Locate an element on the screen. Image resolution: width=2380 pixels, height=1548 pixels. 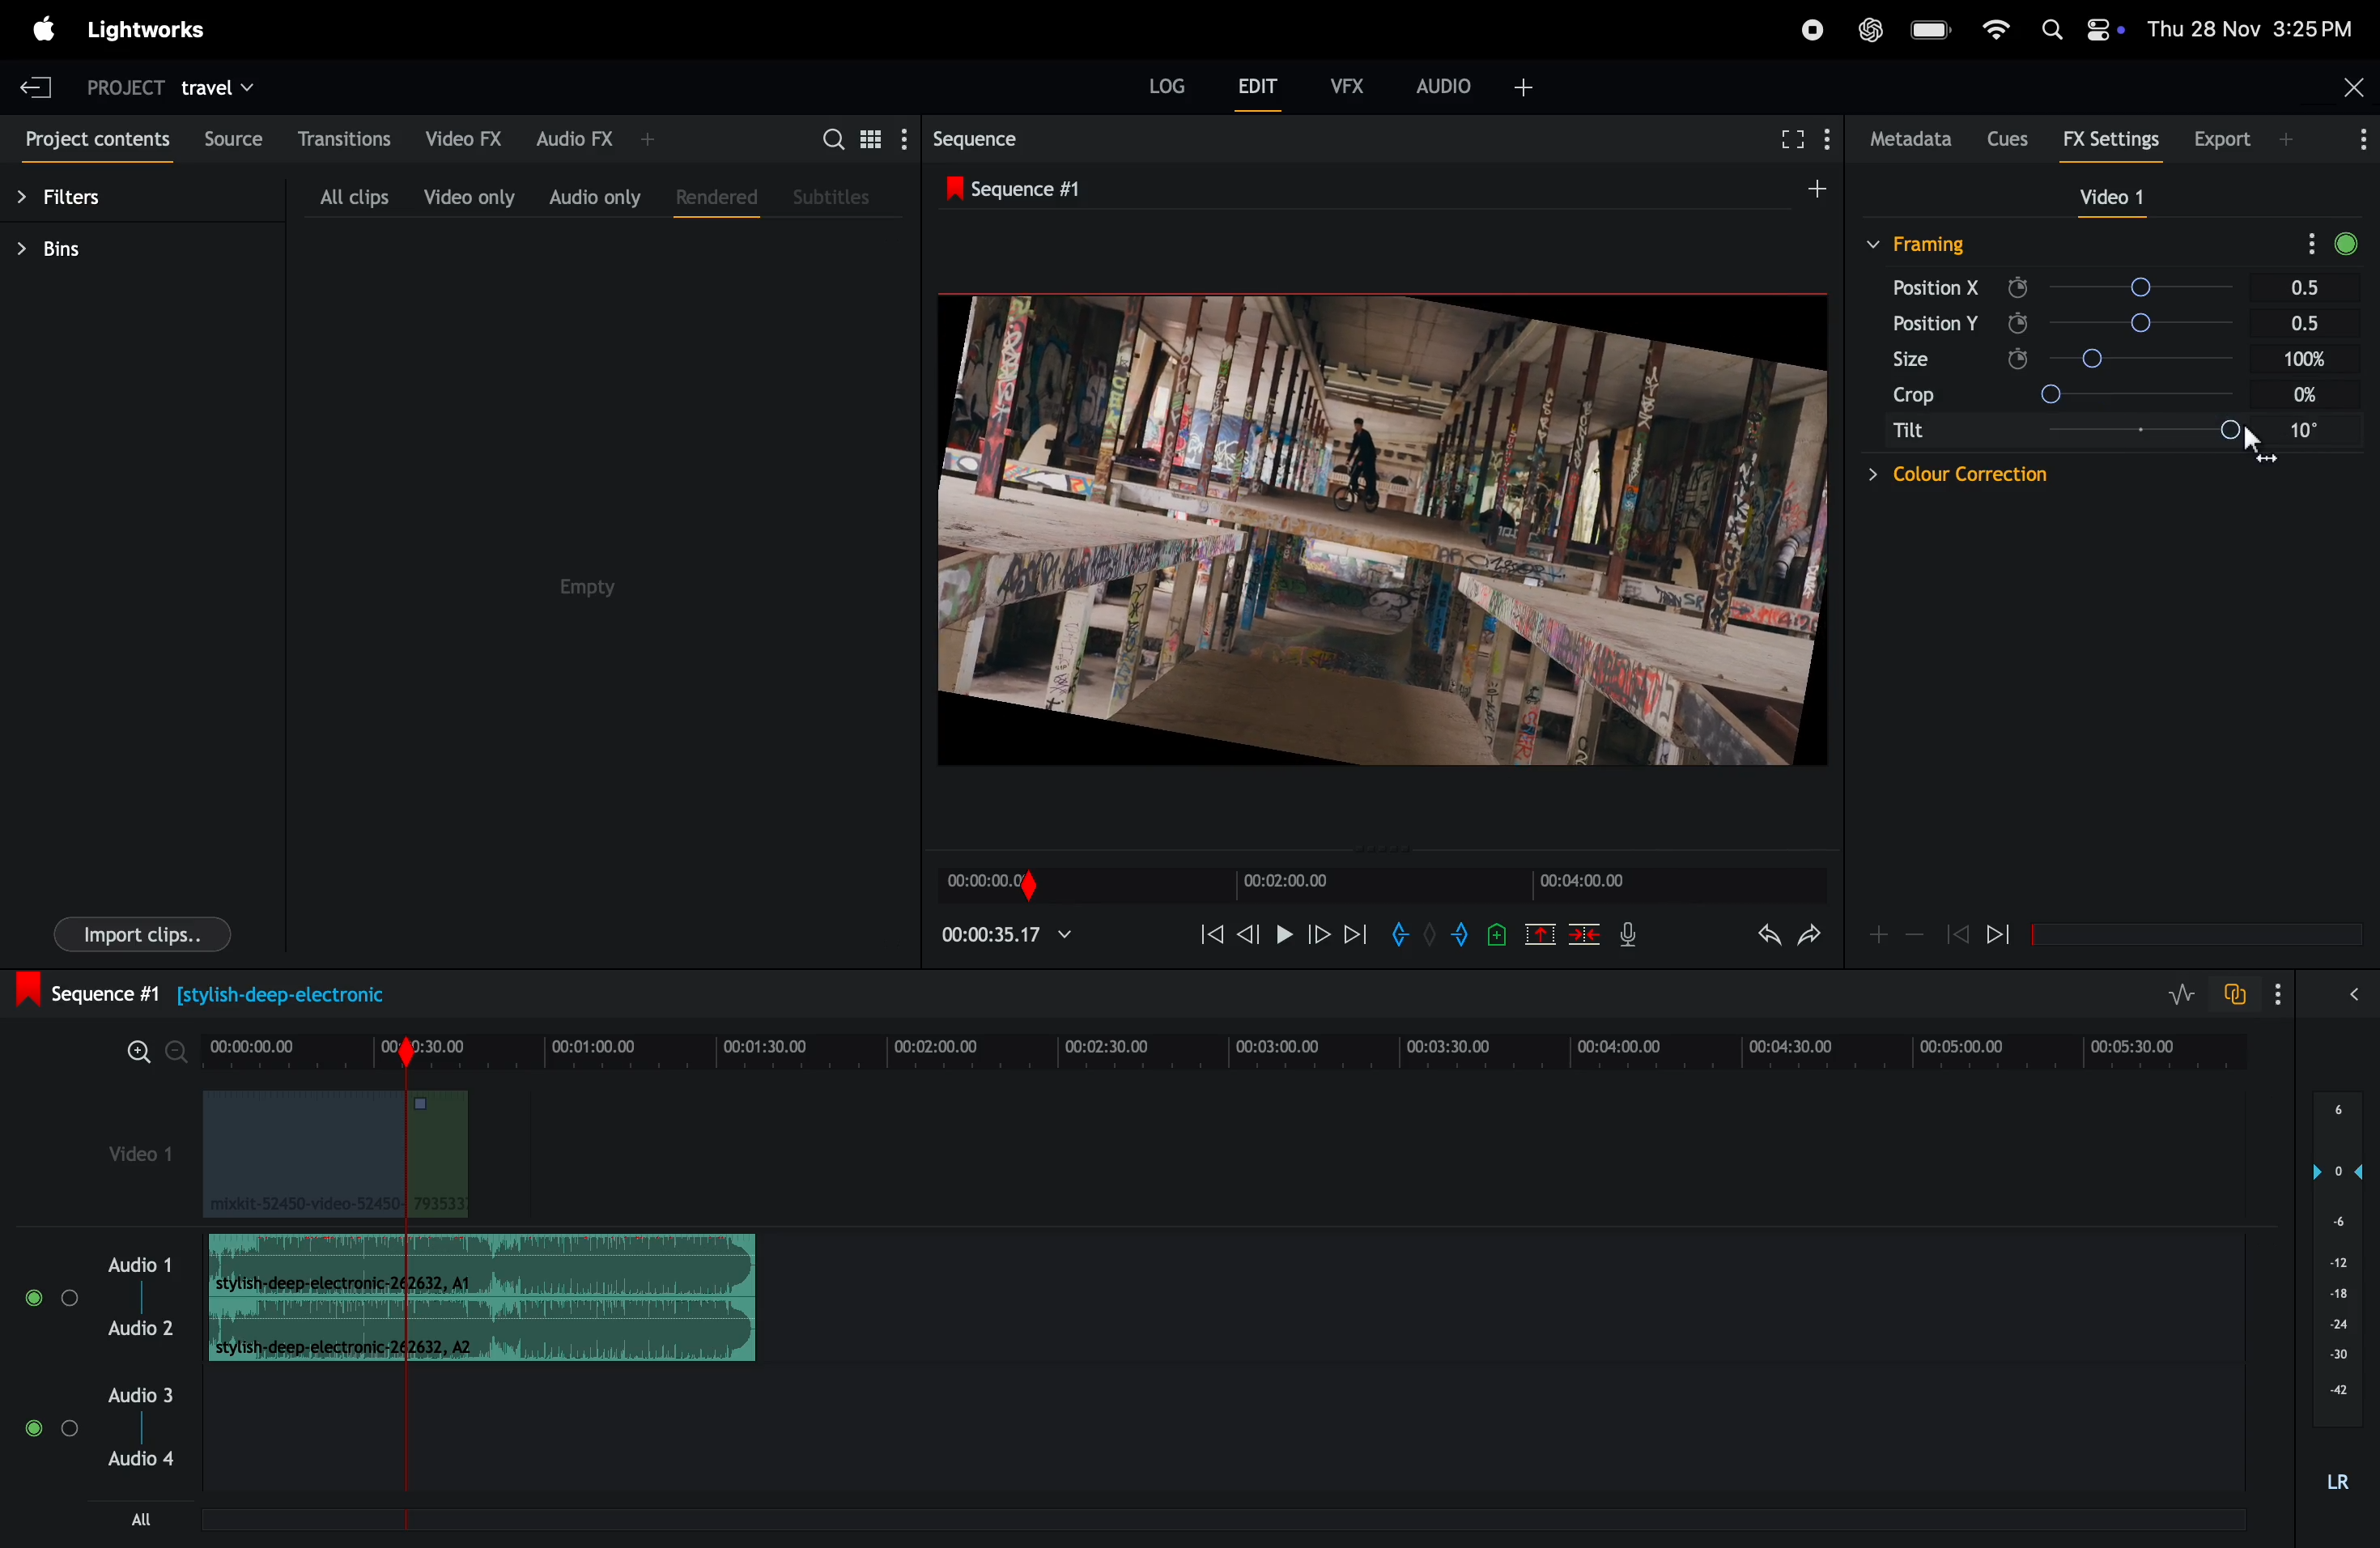
log is located at coordinates (1167, 83).